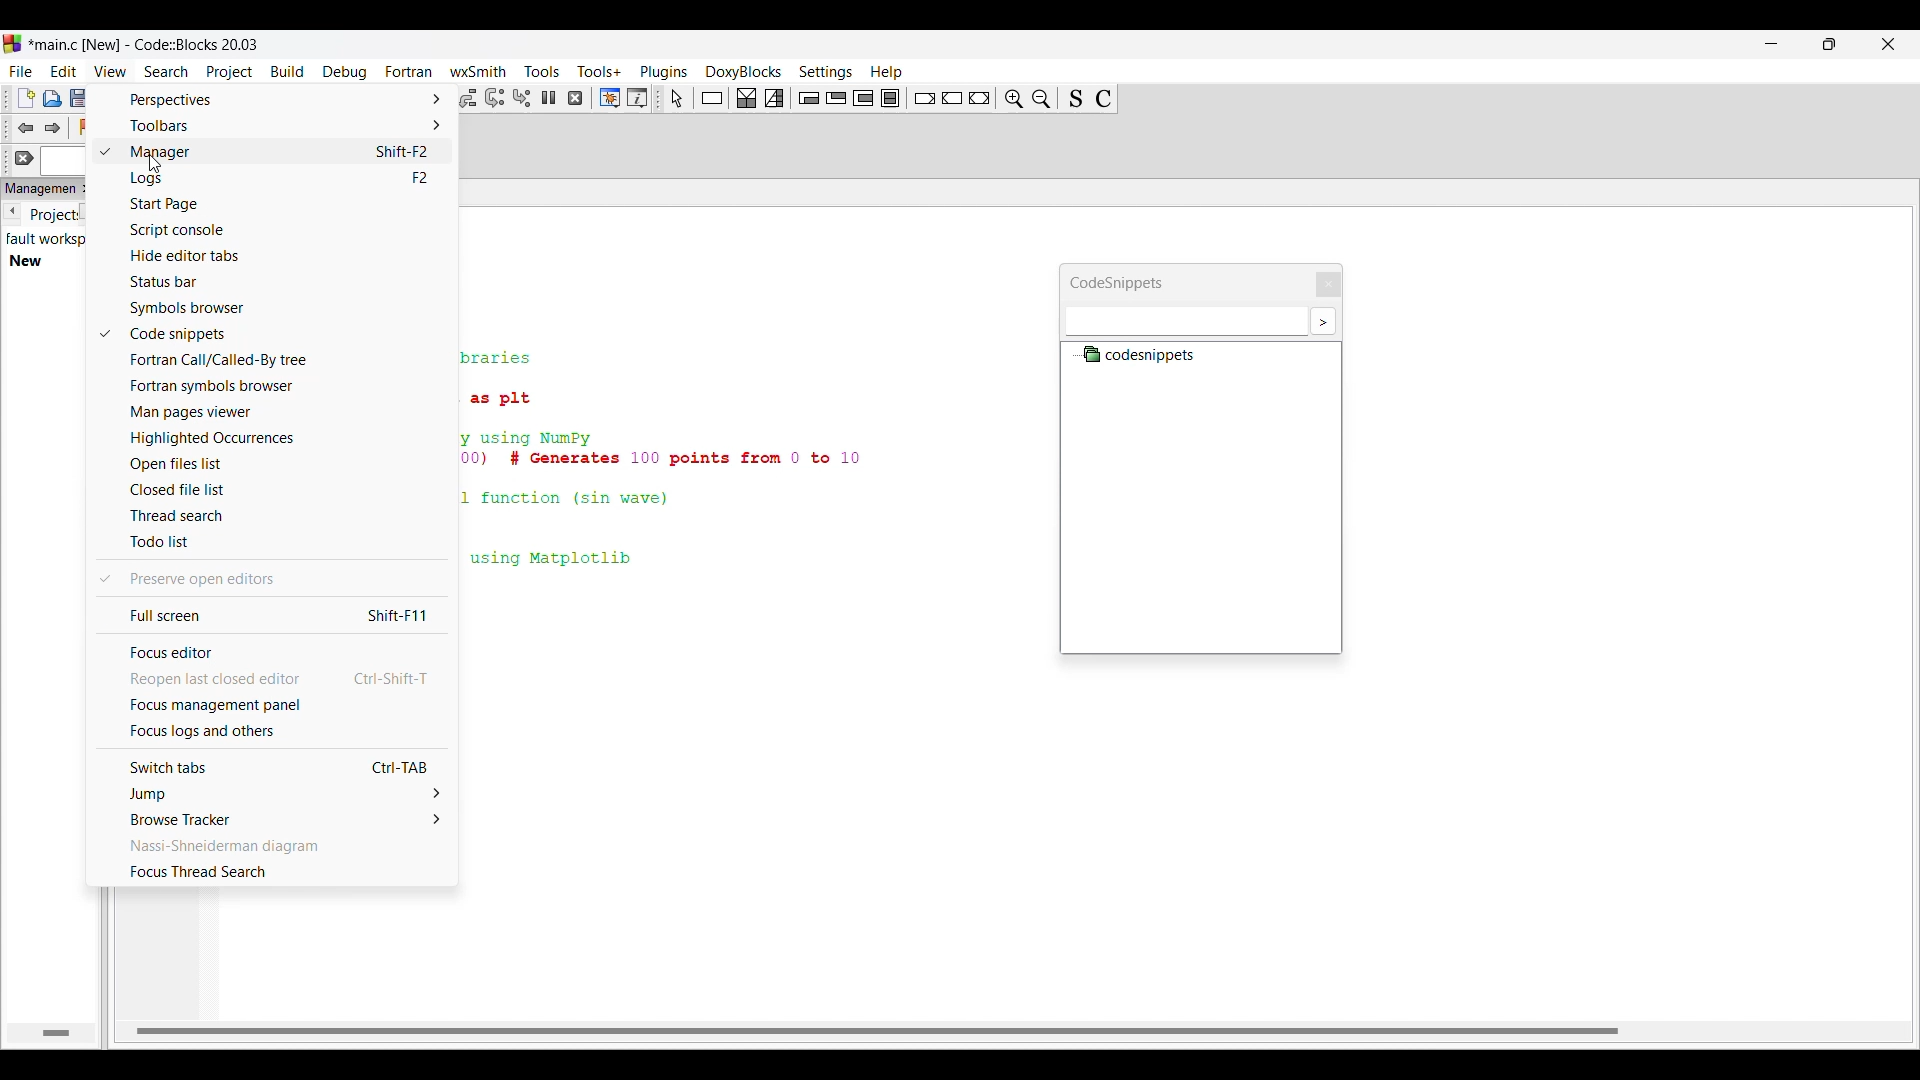 The width and height of the screenshot is (1920, 1080). What do you see at coordinates (283, 387) in the screenshot?
I see `Fortran symbols browser` at bounding box center [283, 387].